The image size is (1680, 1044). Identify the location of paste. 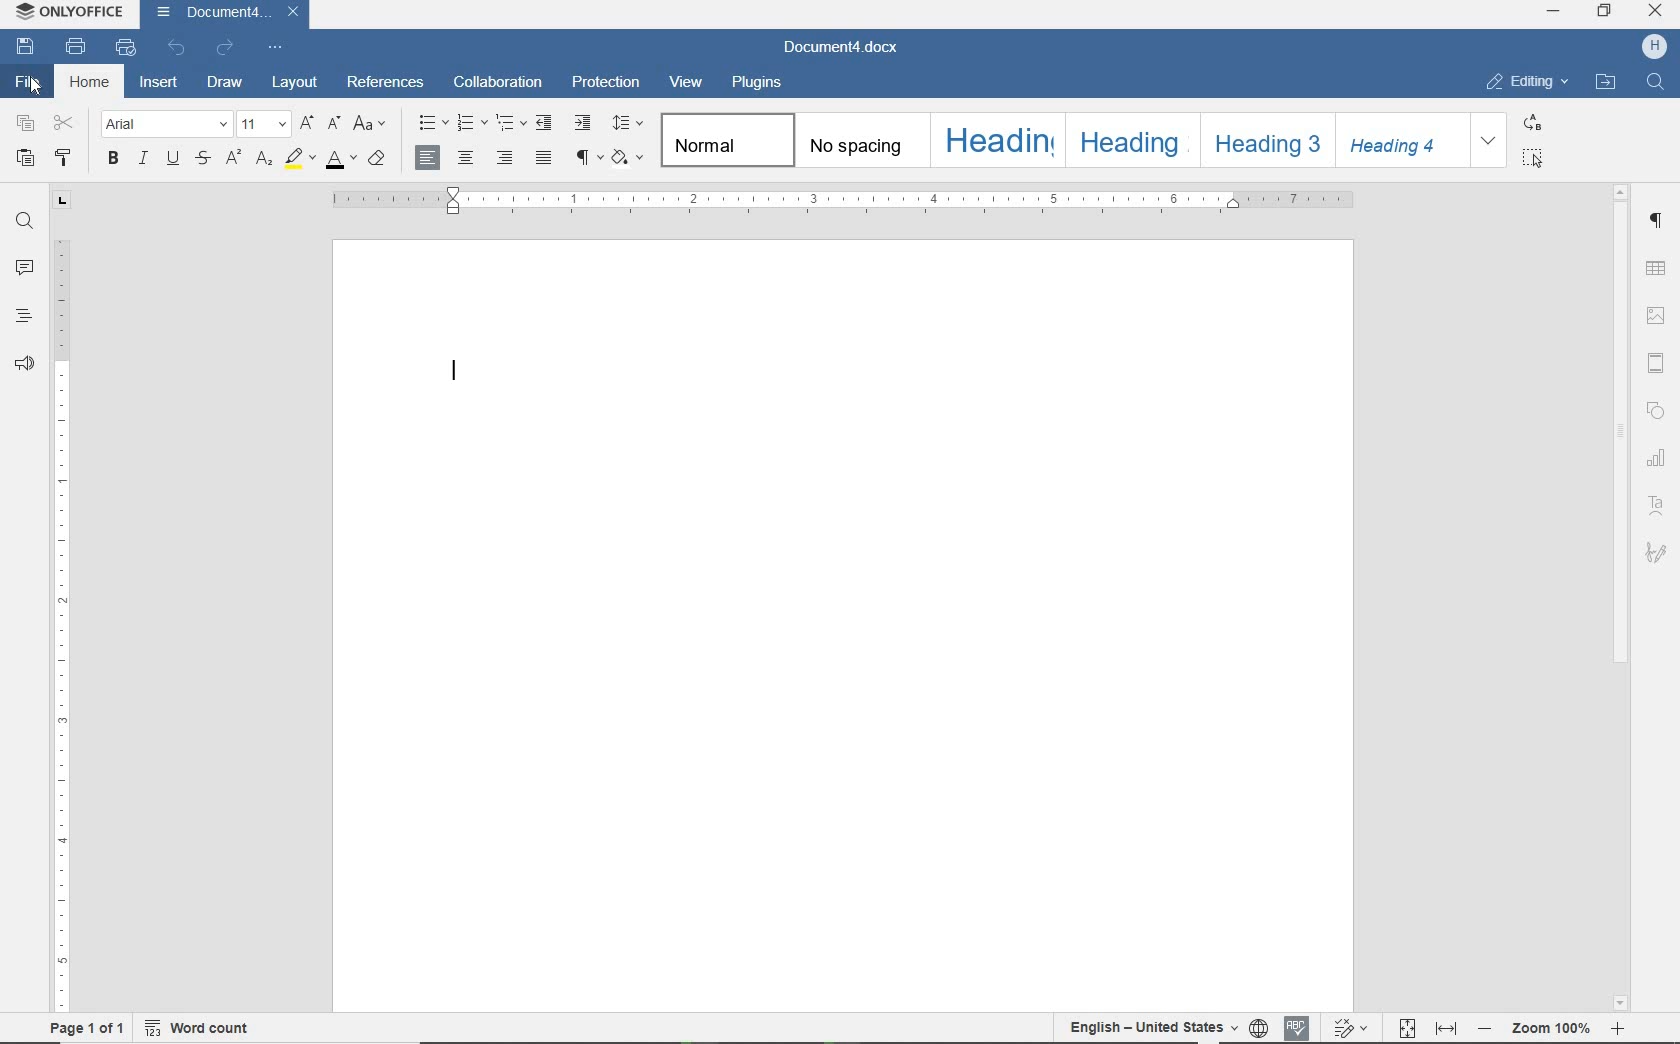
(26, 160).